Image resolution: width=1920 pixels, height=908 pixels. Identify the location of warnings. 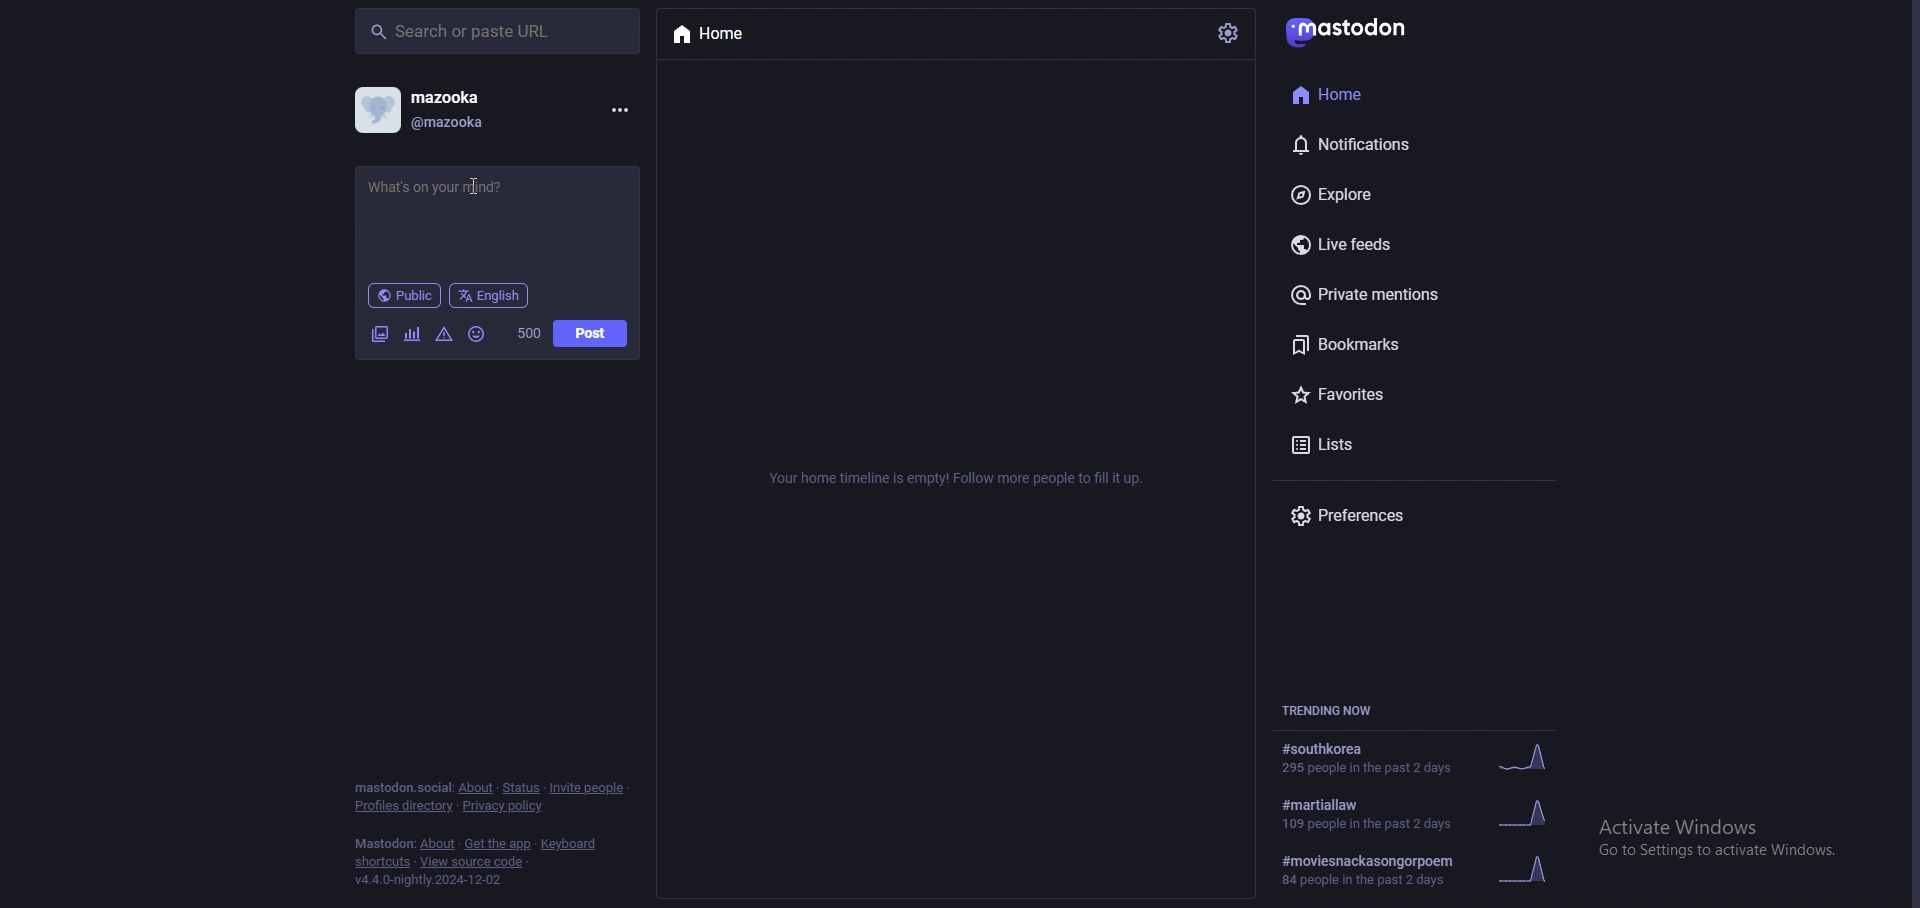
(443, 335).